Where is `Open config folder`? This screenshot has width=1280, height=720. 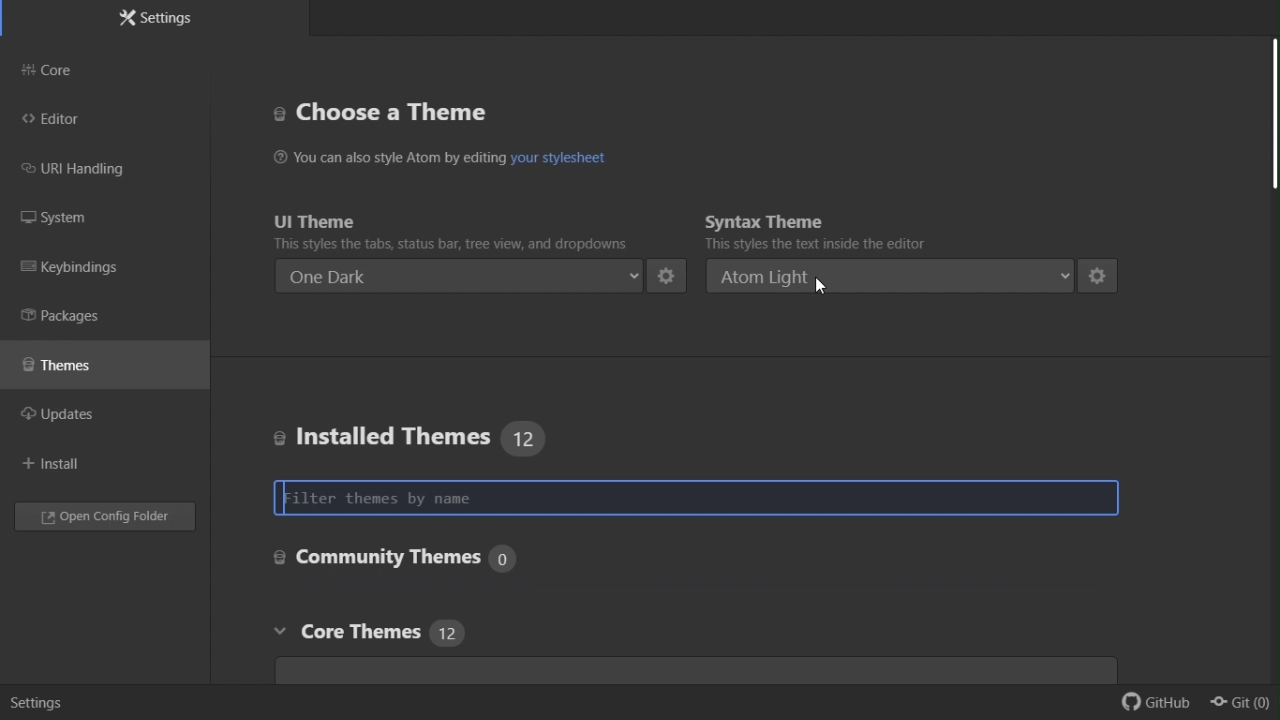
Open config folder is located at coordinates (107, 517).